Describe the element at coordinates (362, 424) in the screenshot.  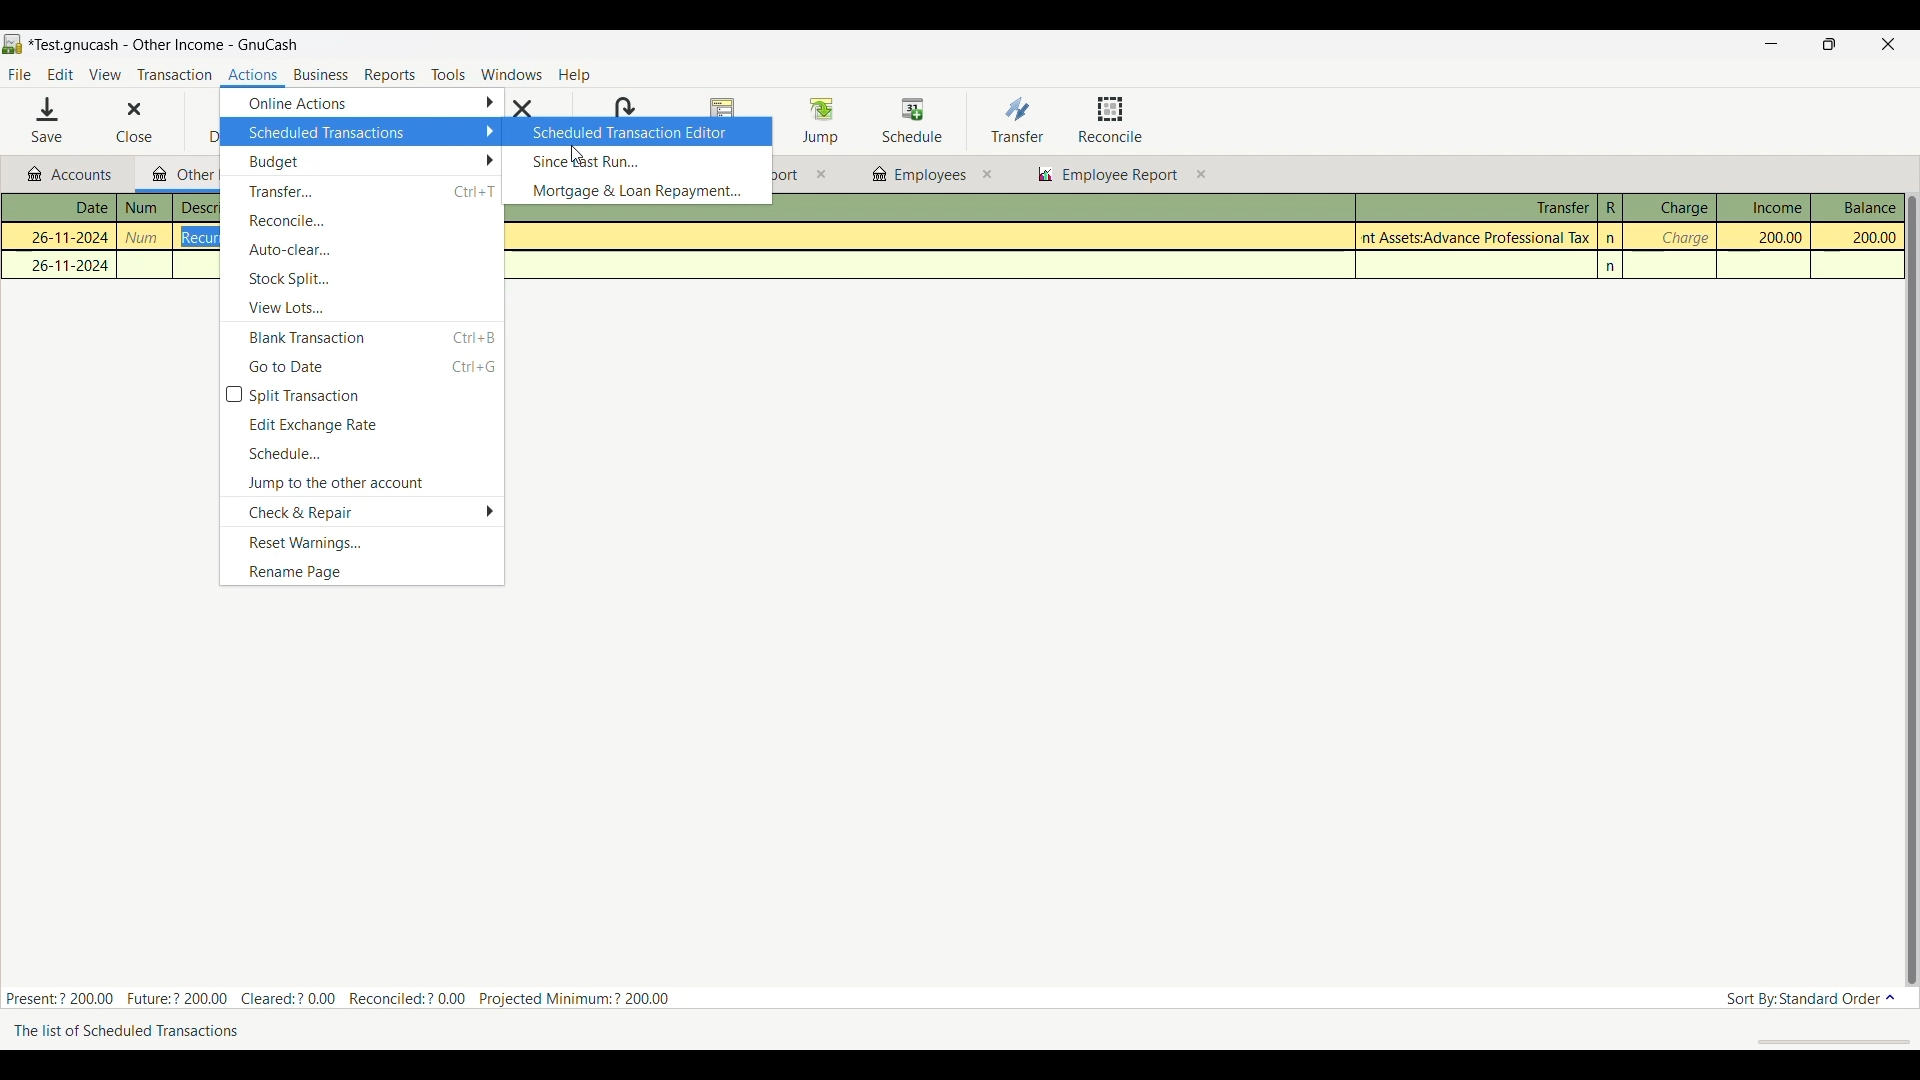
I see `Edit exchange rate` at that location.